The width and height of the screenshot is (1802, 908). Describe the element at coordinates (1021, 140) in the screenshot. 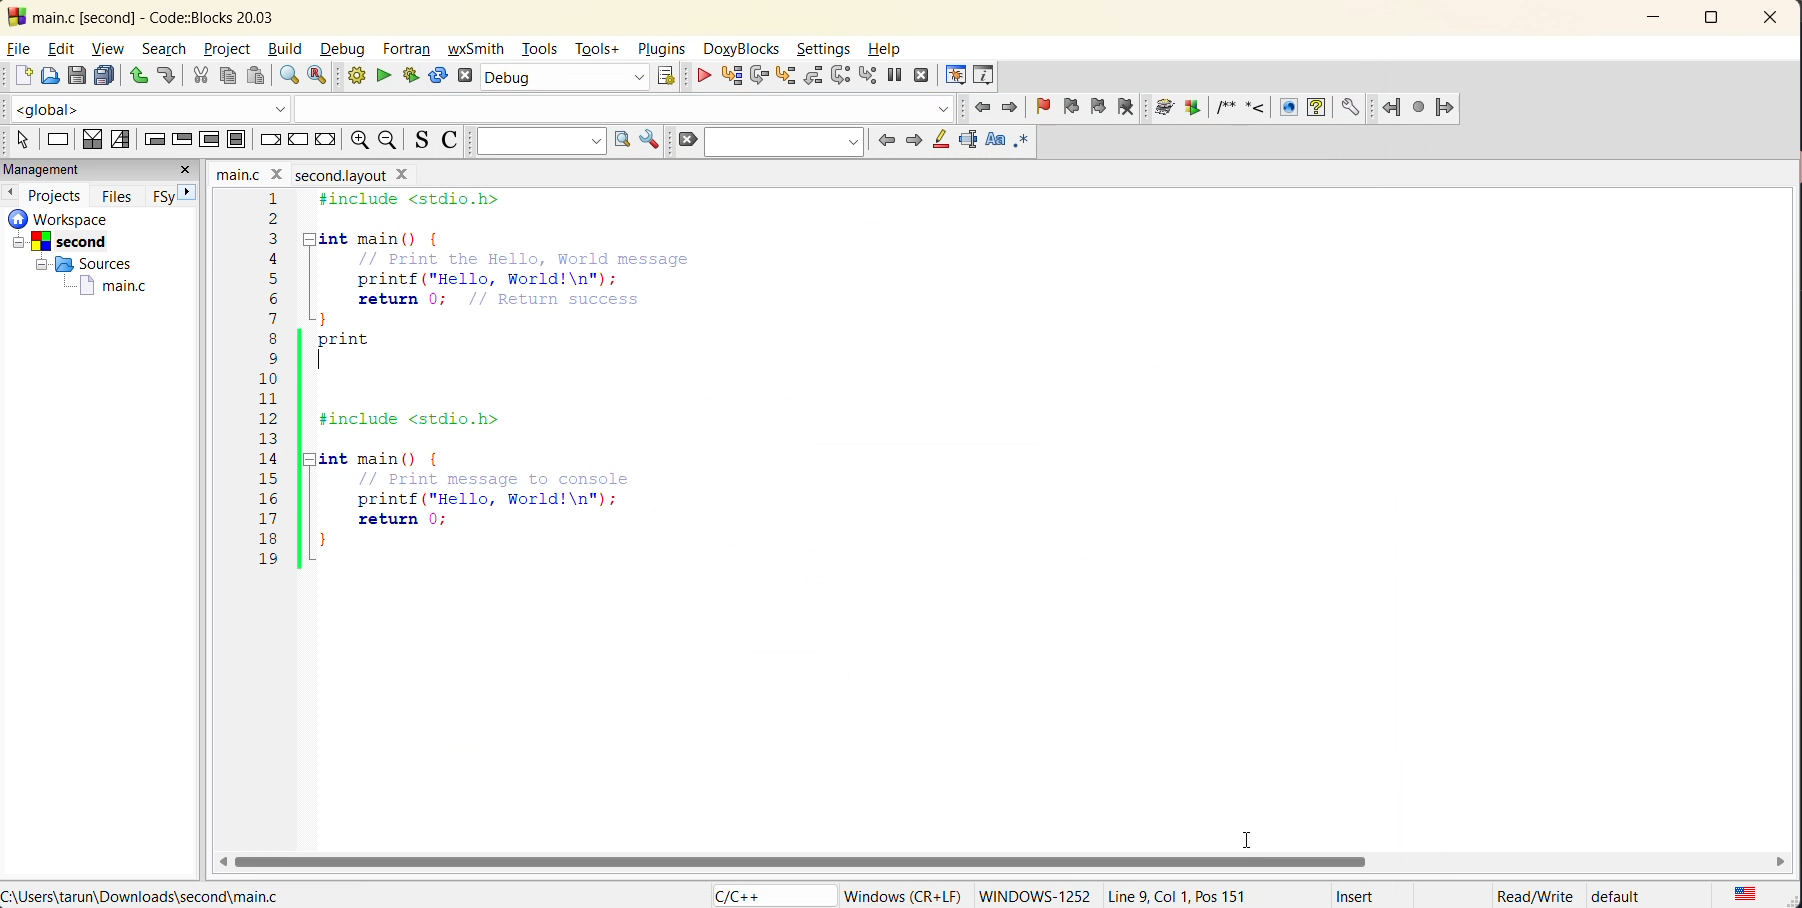

I see `use regex` at that location.